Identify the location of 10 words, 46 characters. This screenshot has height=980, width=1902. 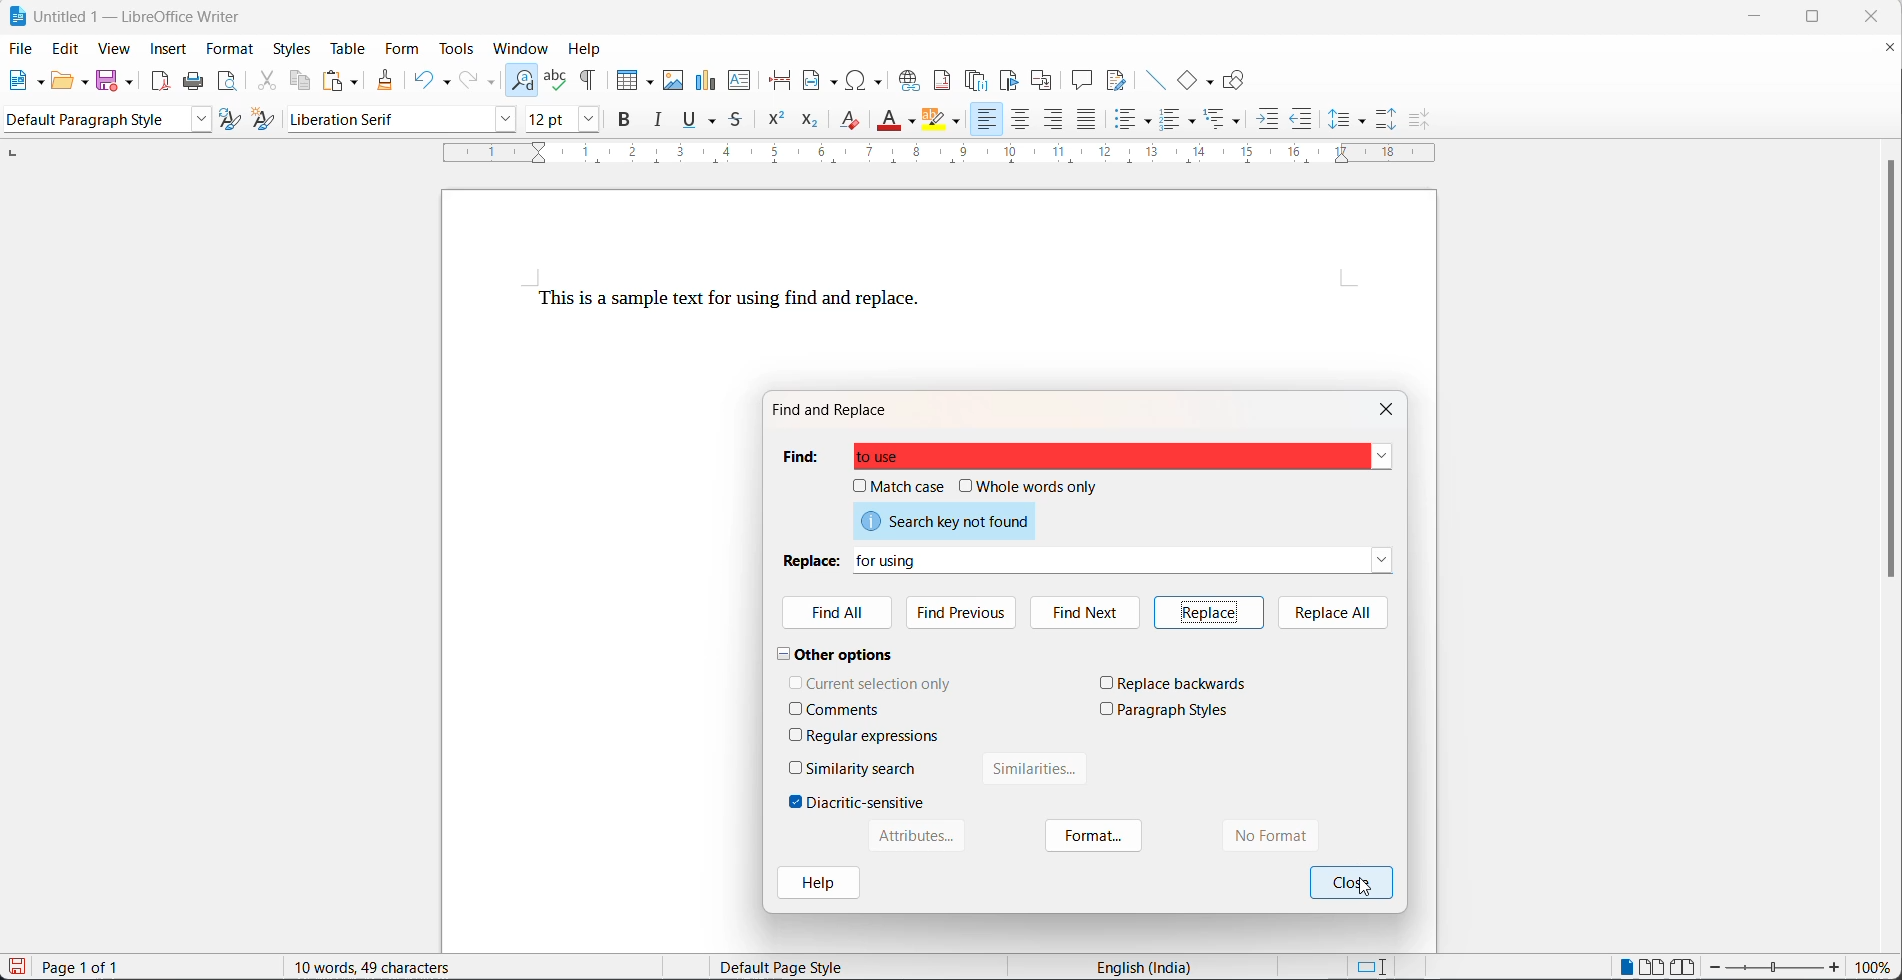
(397, 966).